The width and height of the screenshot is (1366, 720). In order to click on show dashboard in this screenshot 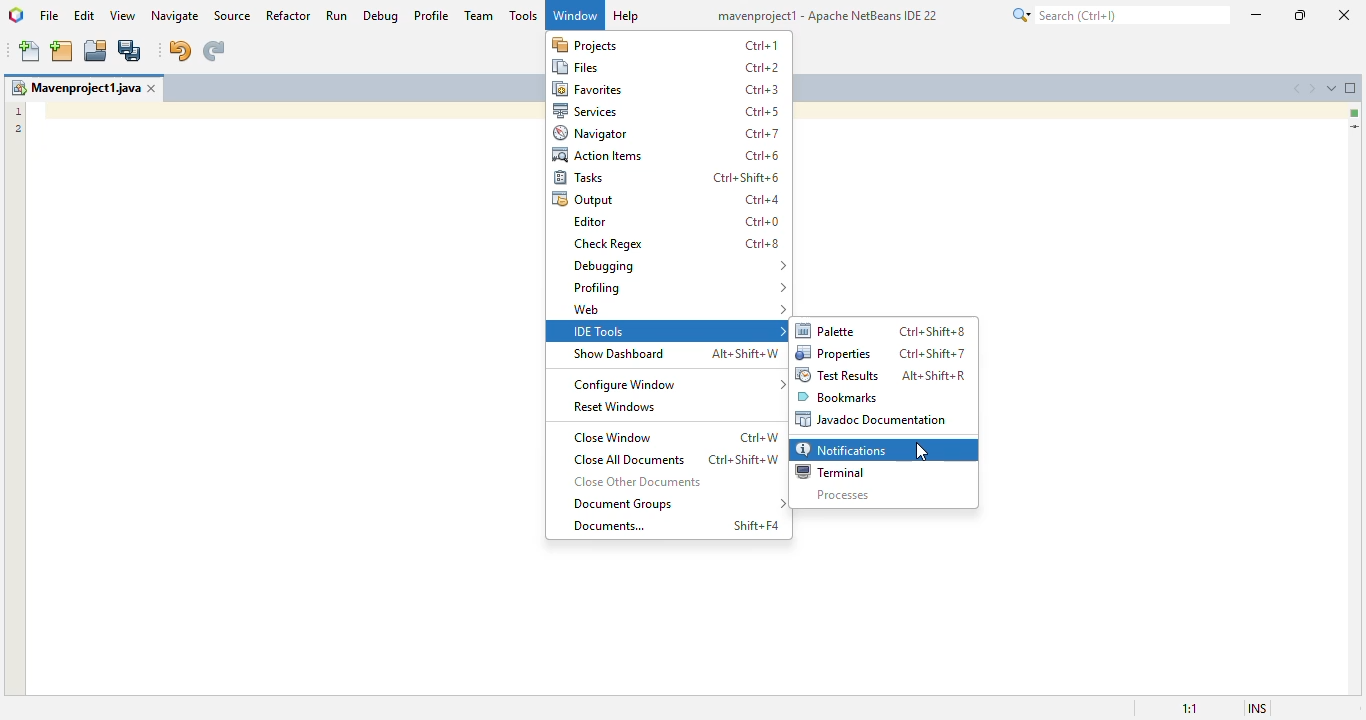, I will do `click(620, 354)`.